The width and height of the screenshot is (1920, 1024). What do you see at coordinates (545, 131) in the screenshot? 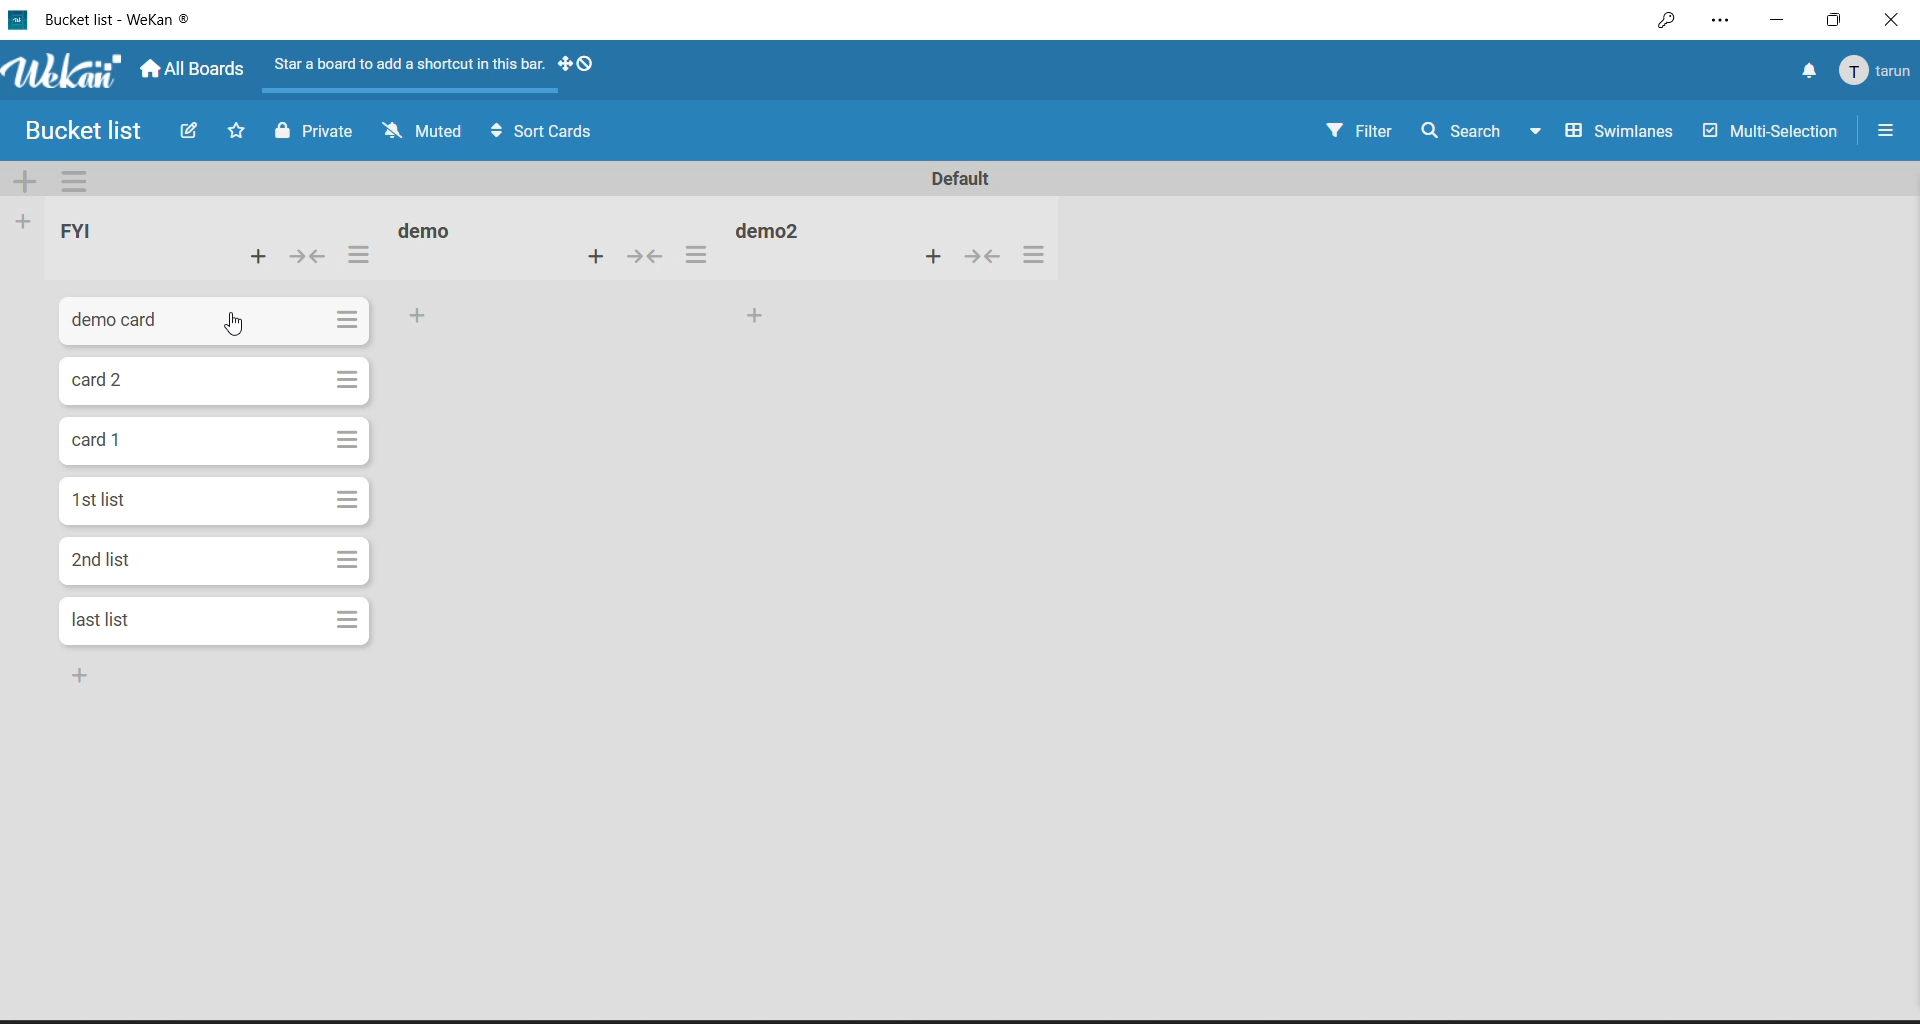
I see `sort cards` at bounding box center [545, 131].